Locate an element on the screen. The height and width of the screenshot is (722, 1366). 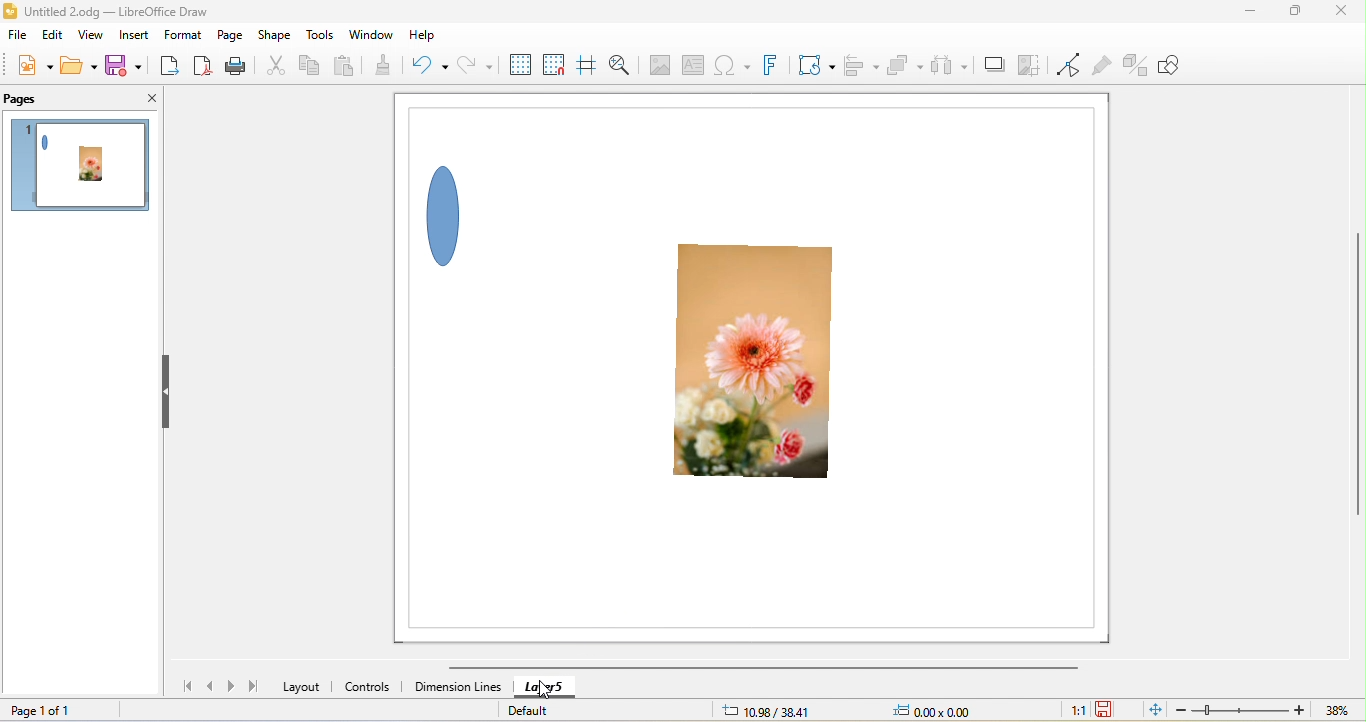
export direct as pdf is located at coordinates (207, 67).